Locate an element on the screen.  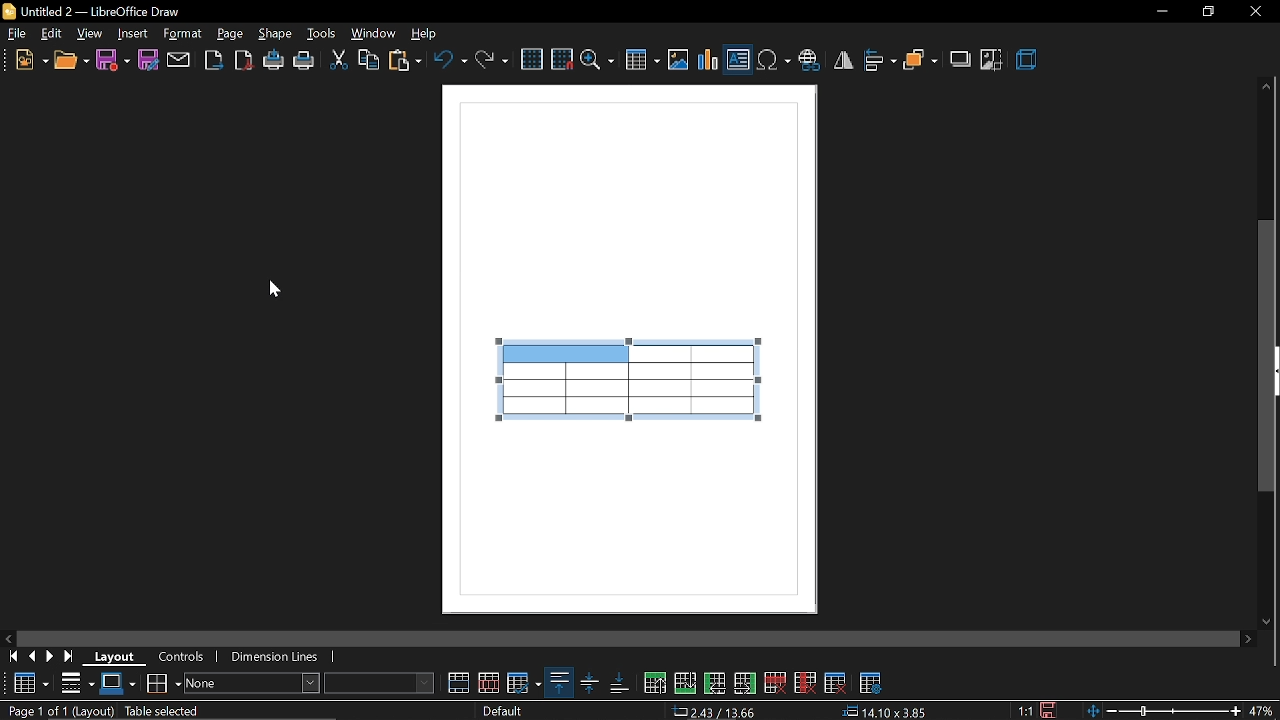
export as pdf is located at coordinates (241, 60).